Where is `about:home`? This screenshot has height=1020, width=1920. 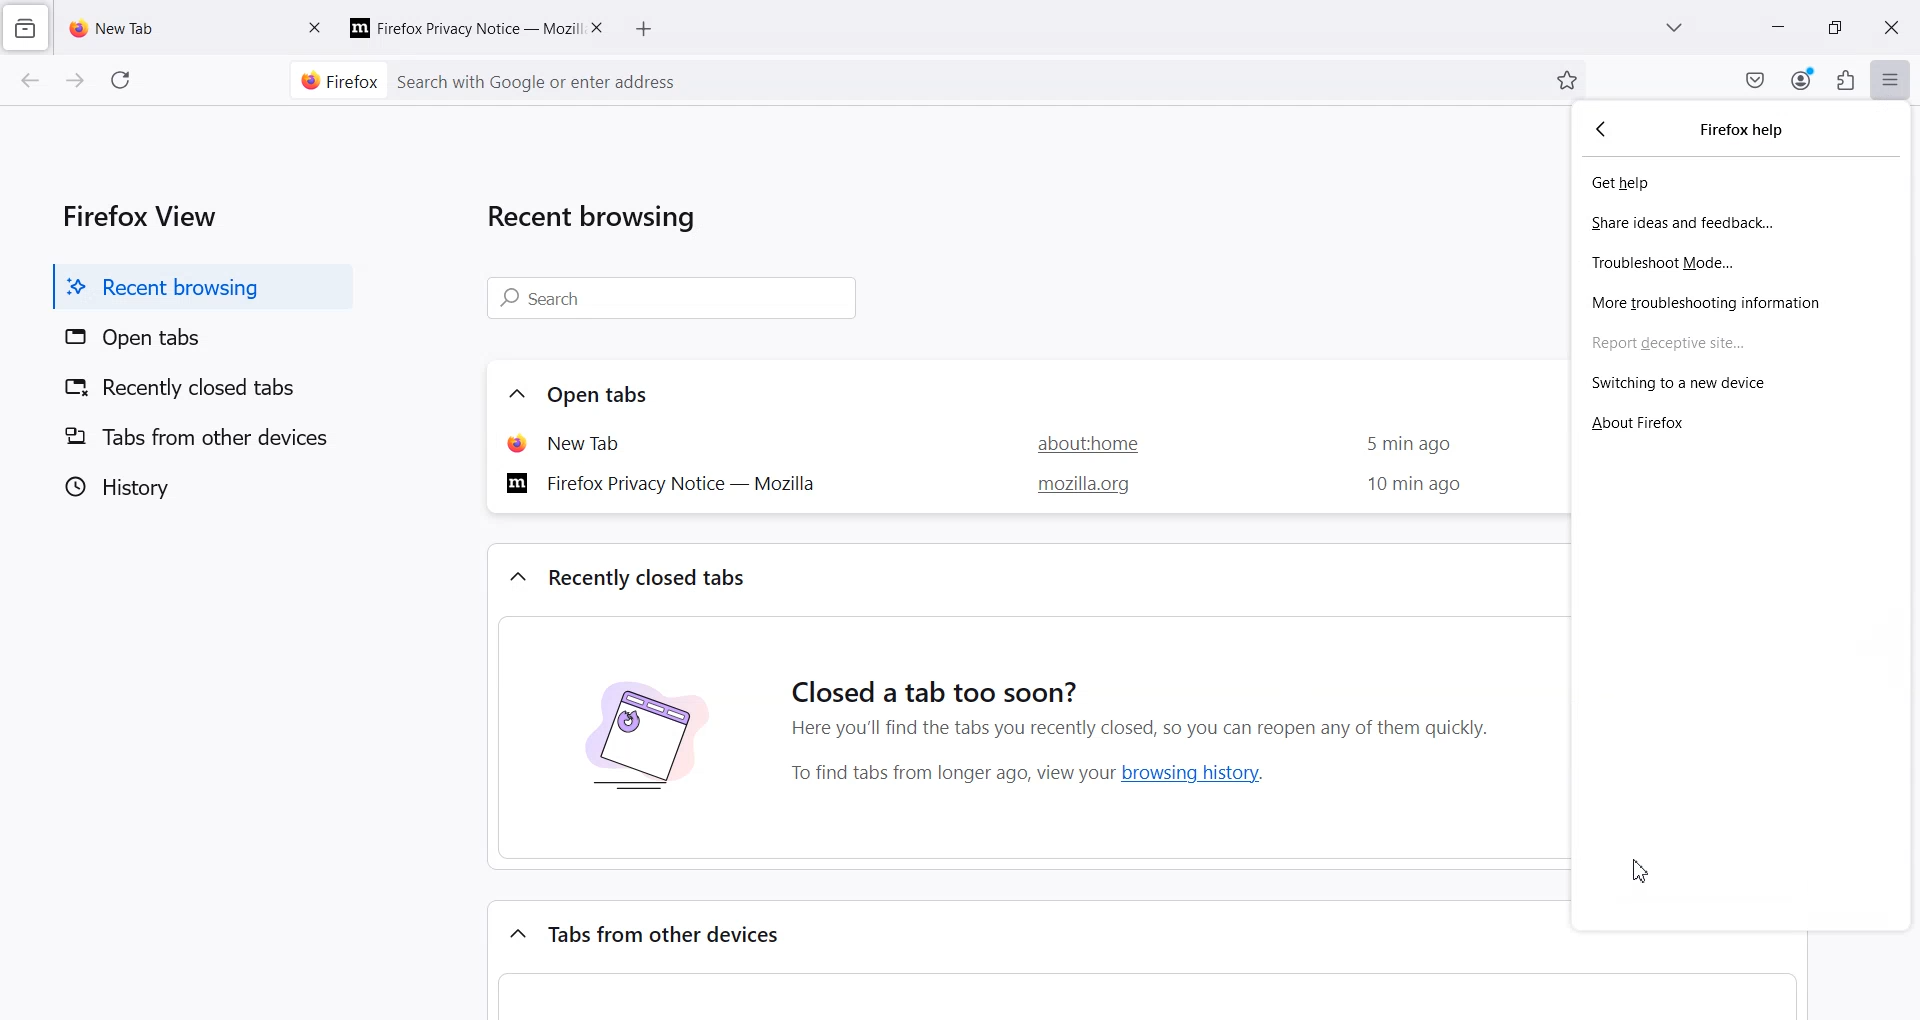 about:home is located at coordinates (1077, 442).